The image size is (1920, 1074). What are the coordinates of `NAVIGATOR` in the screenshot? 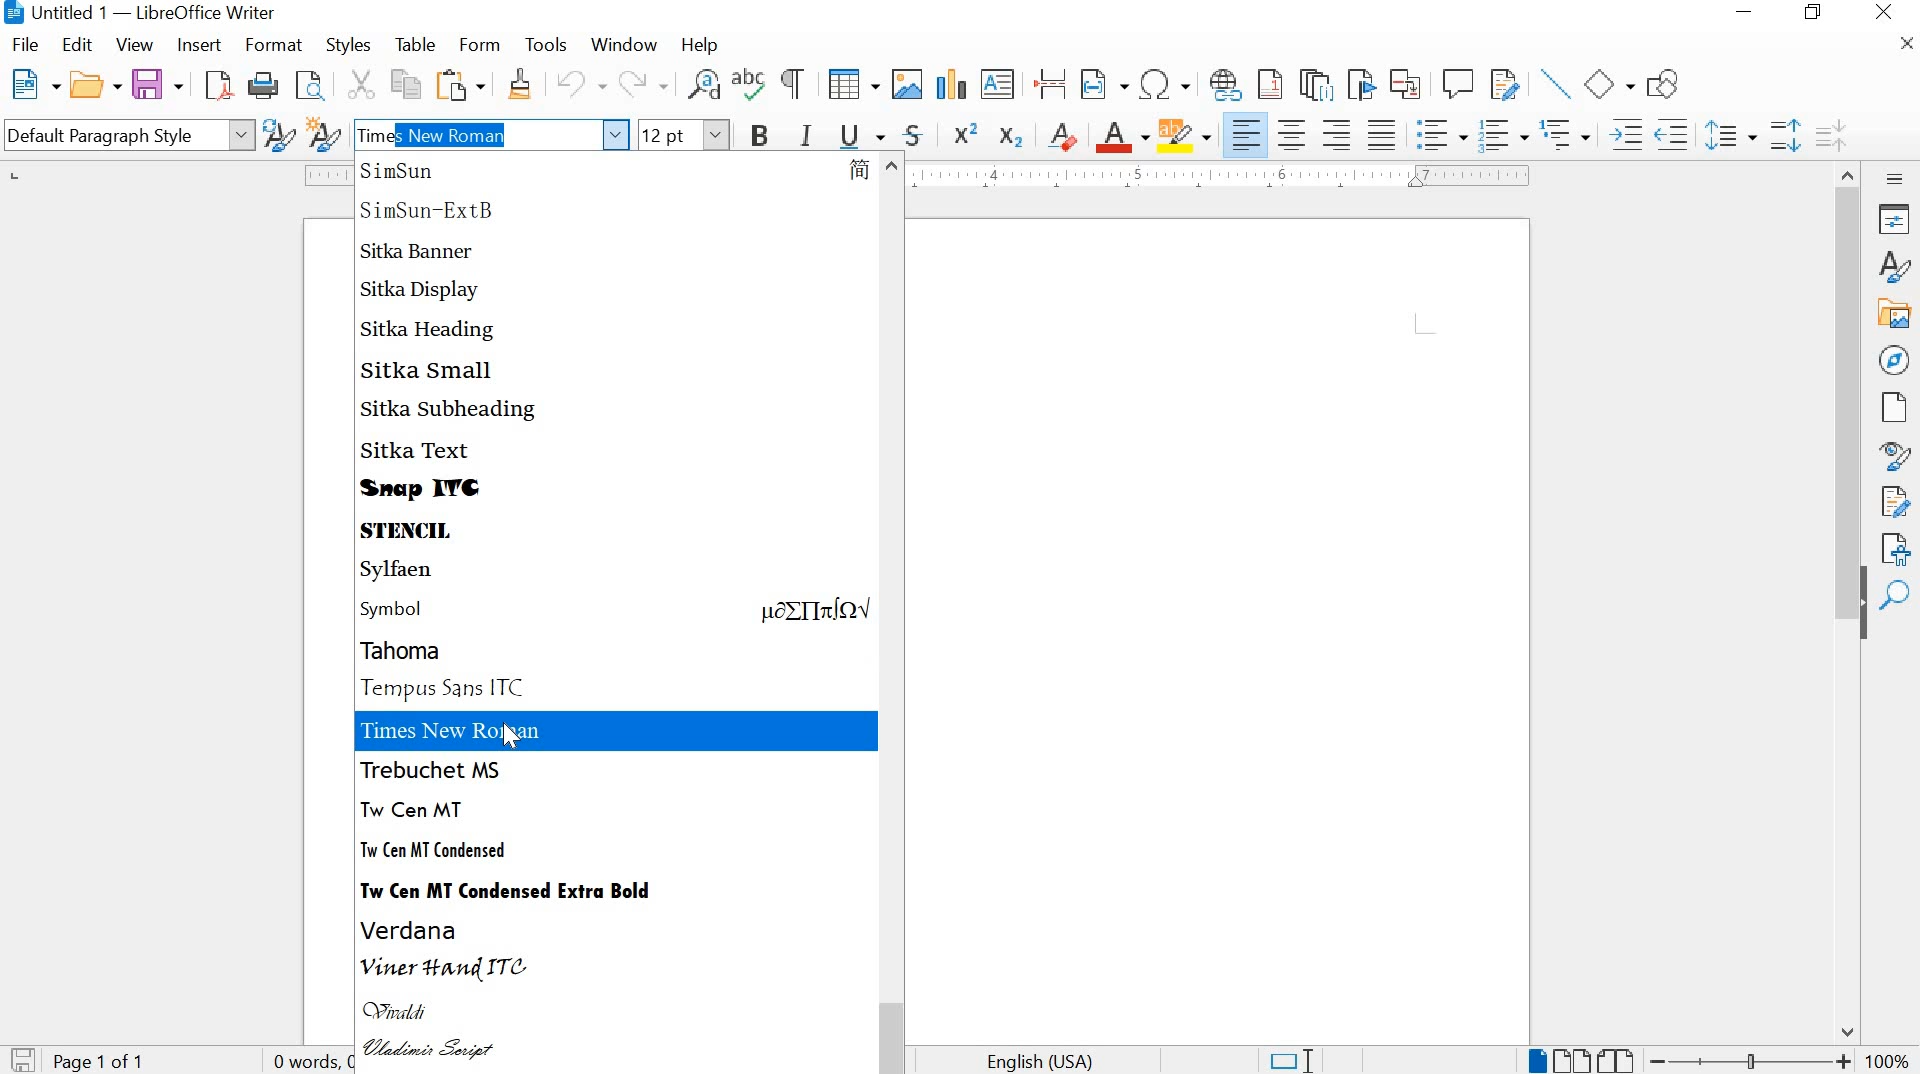 It's located at (1894, 360).